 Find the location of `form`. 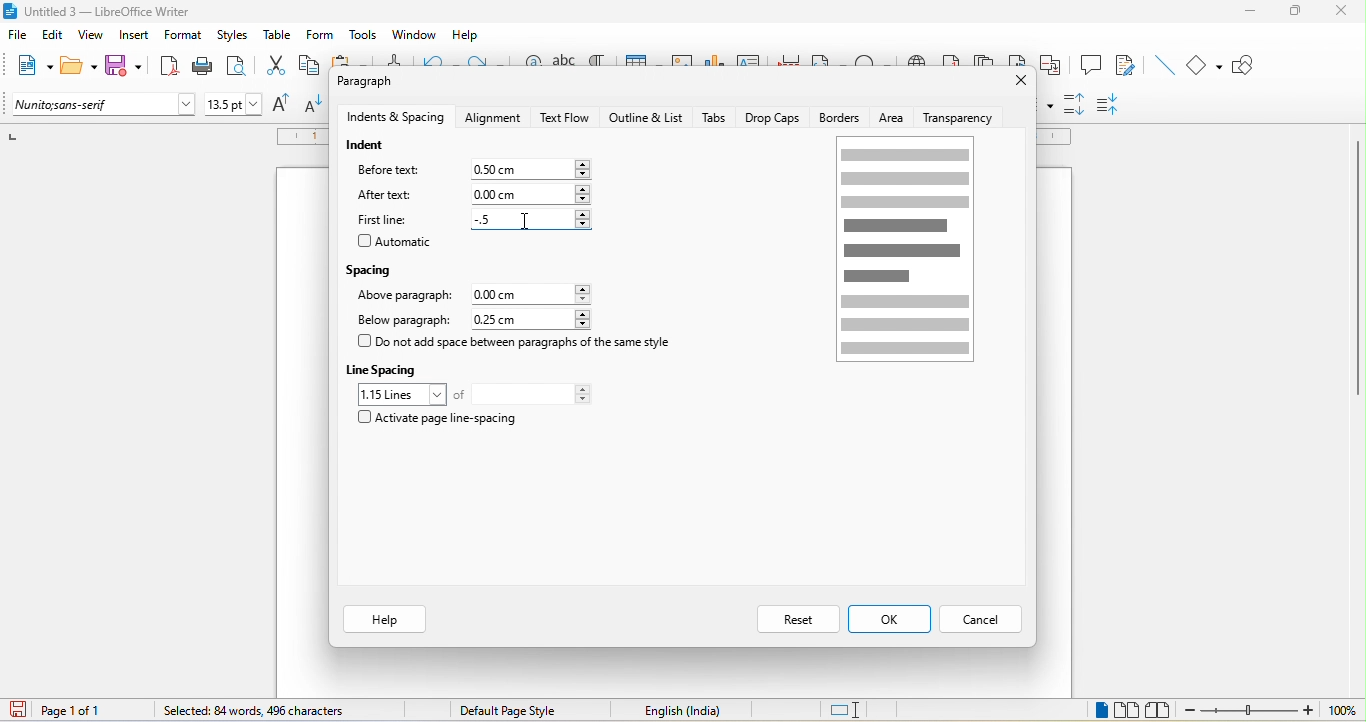

form is located at coordinates (319, 34).